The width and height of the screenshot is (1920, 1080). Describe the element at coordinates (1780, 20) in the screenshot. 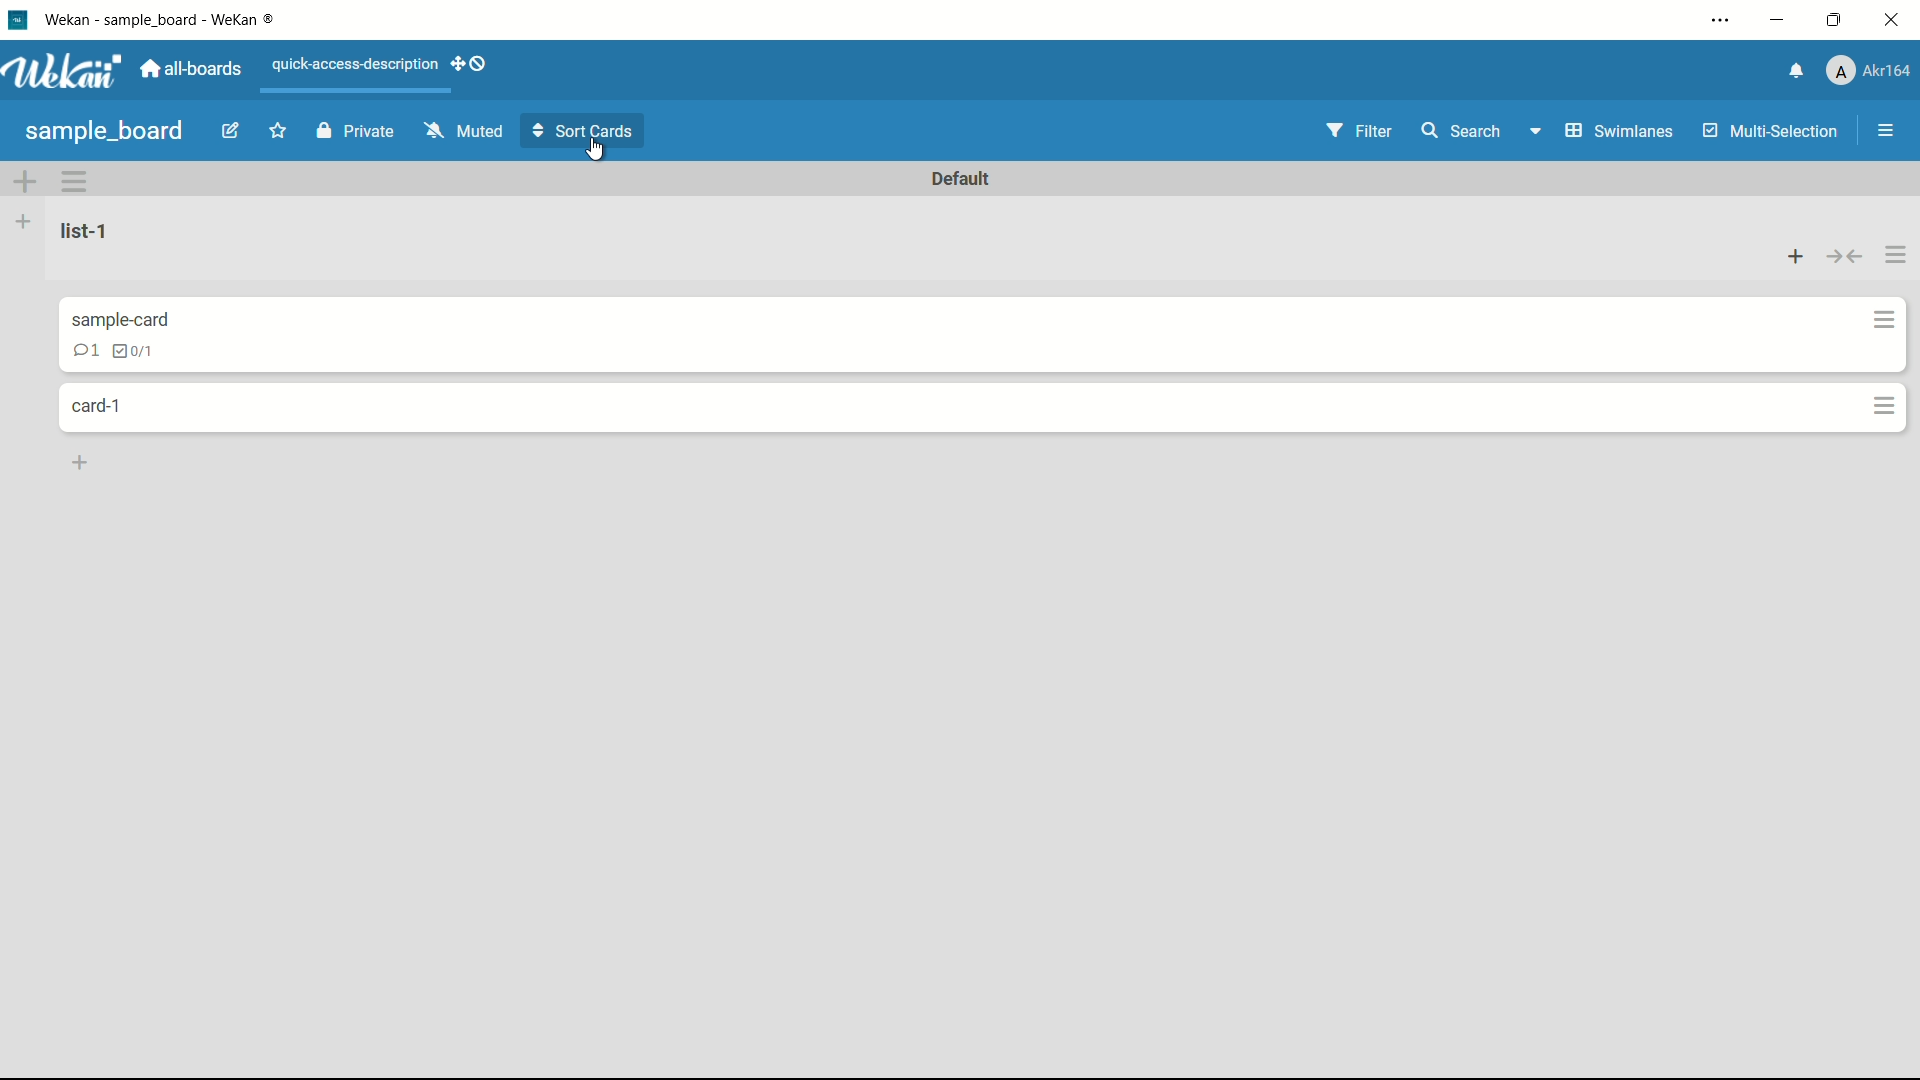

I see `minimize` at that location.